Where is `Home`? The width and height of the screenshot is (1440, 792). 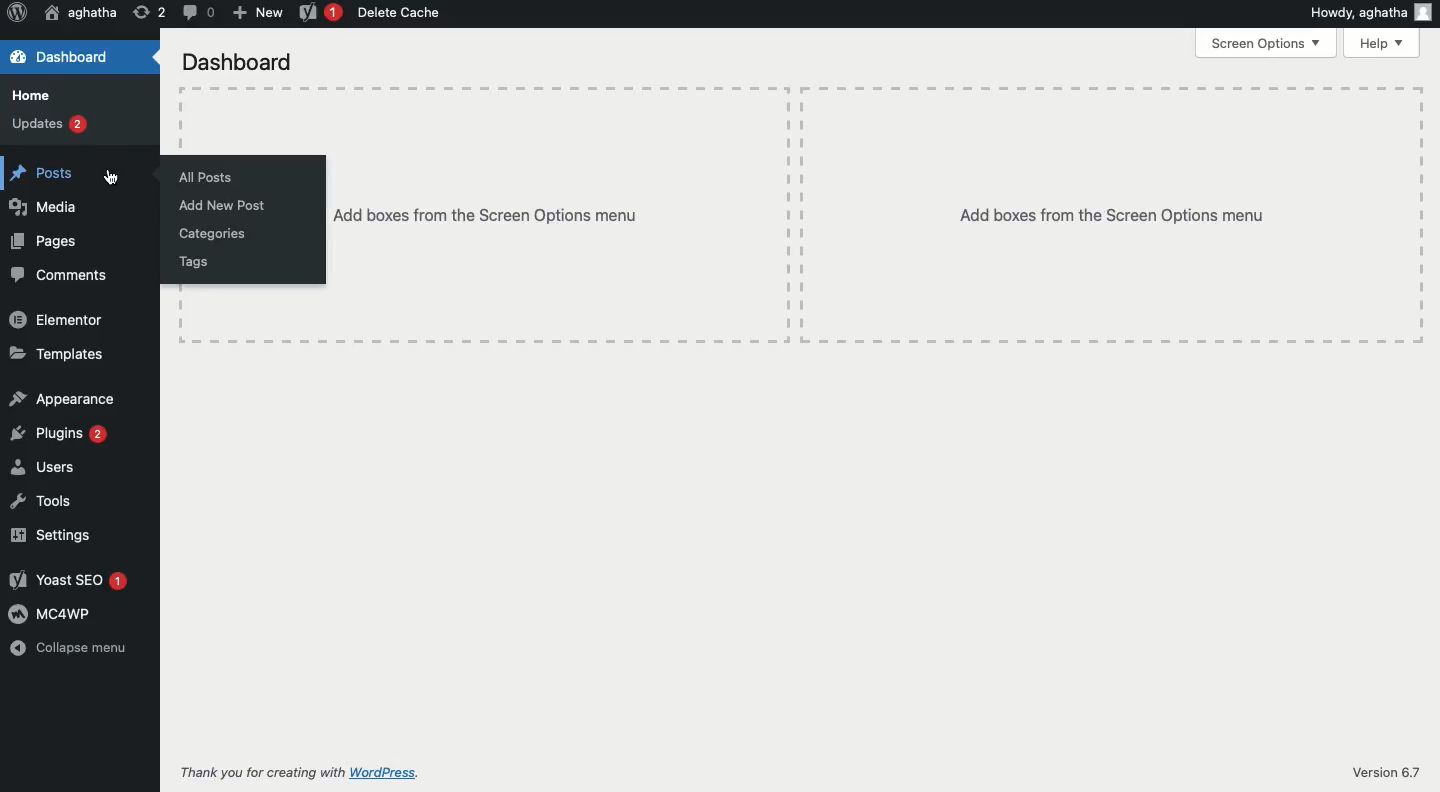 Home is located at coordinates (35, 94).